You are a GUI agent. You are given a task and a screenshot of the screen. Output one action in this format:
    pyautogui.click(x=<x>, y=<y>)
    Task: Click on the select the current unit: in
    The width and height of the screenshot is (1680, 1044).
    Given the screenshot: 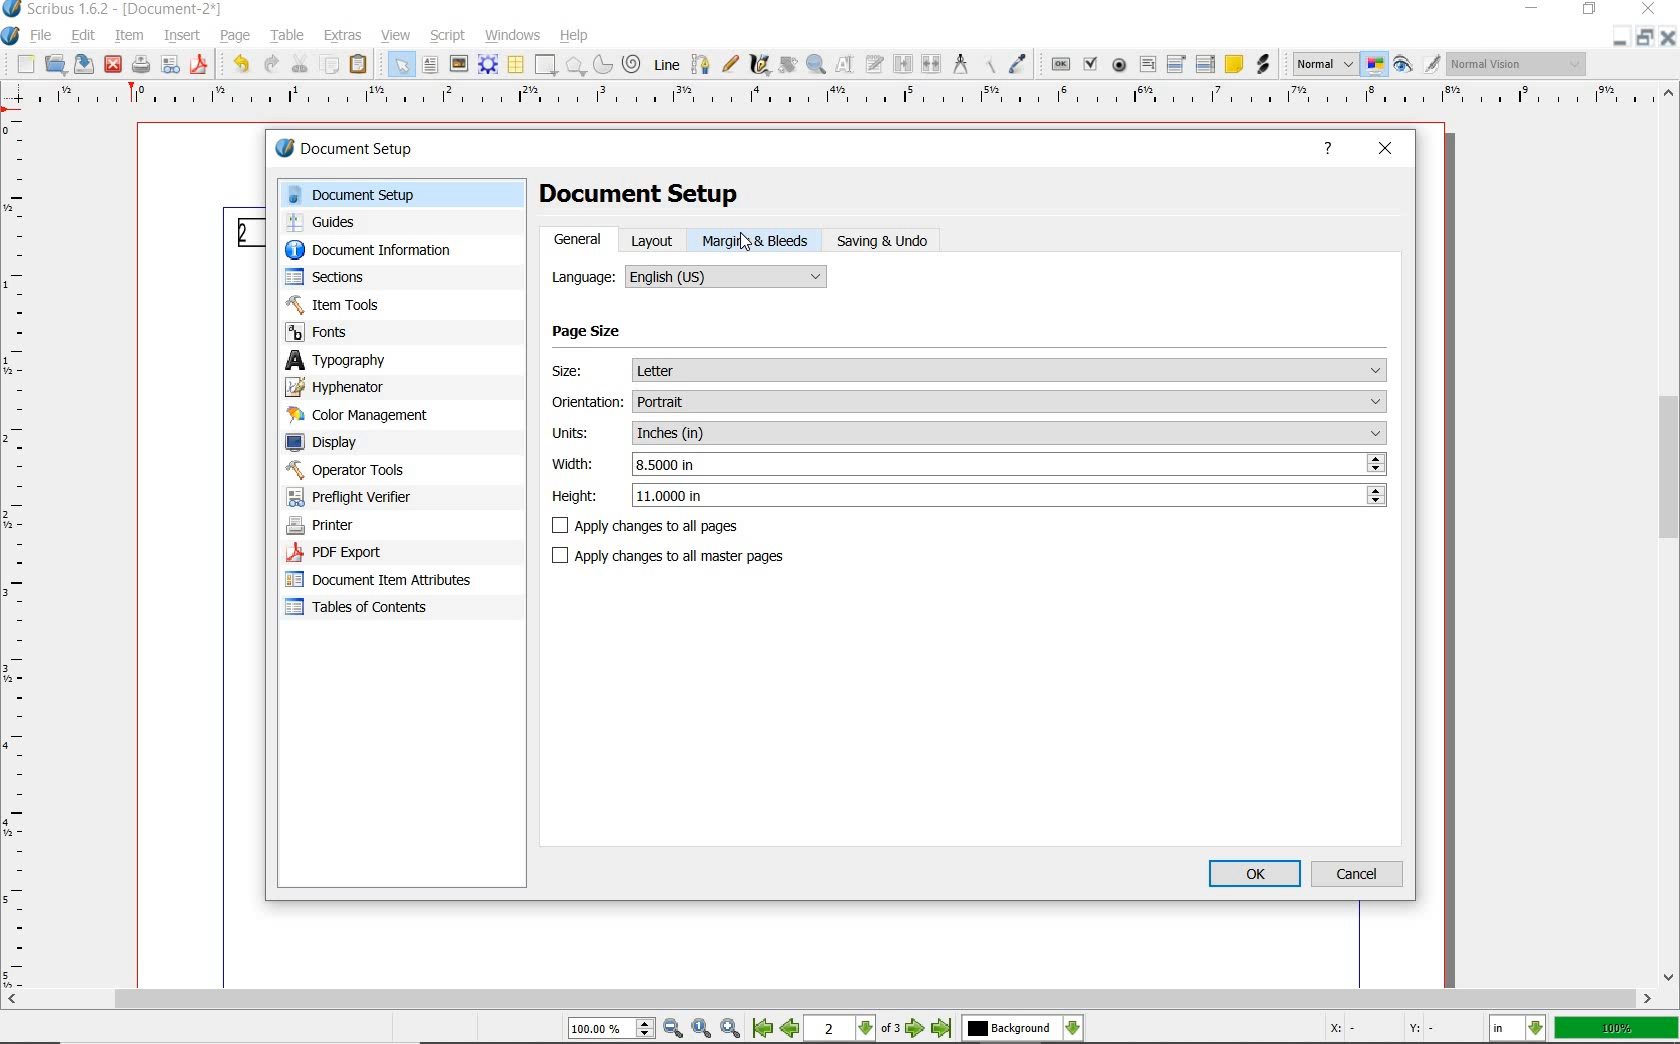 What is the action you would take?
    pyautogui.click(x=1519, y=1030)
    